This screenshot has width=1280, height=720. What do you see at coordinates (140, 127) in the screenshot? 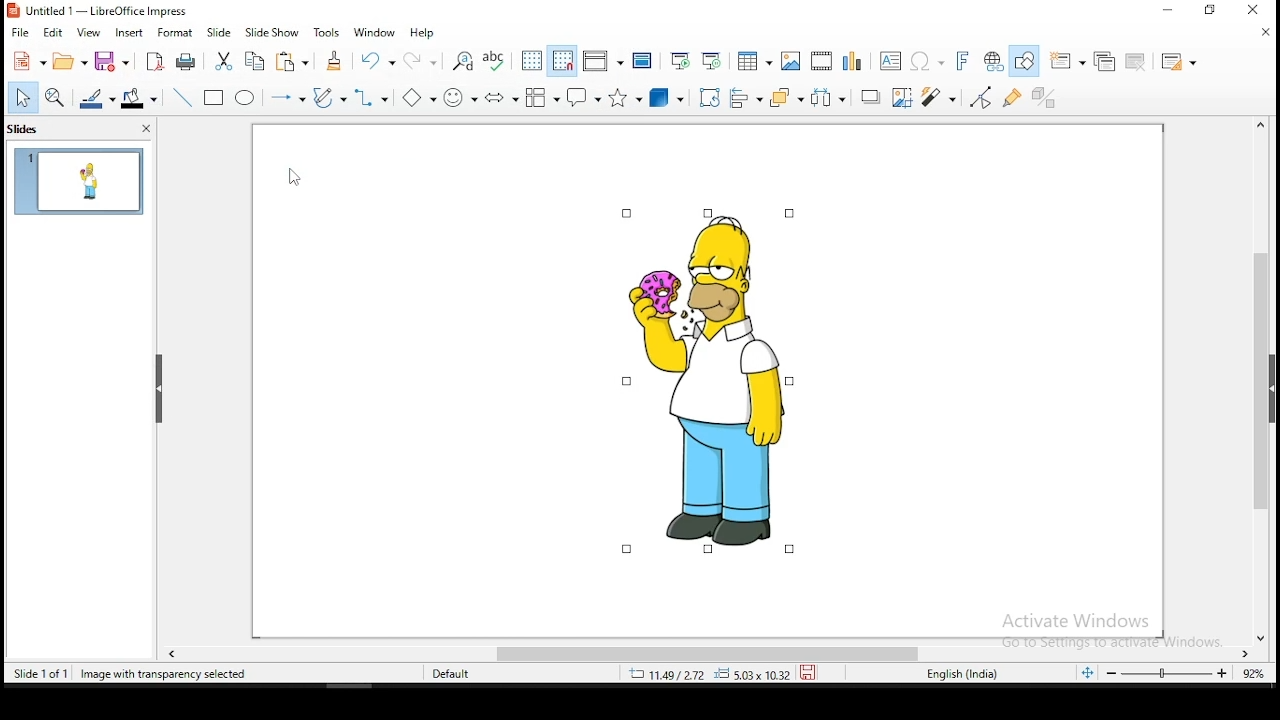
I see `close` at bounding box center [140, 127].